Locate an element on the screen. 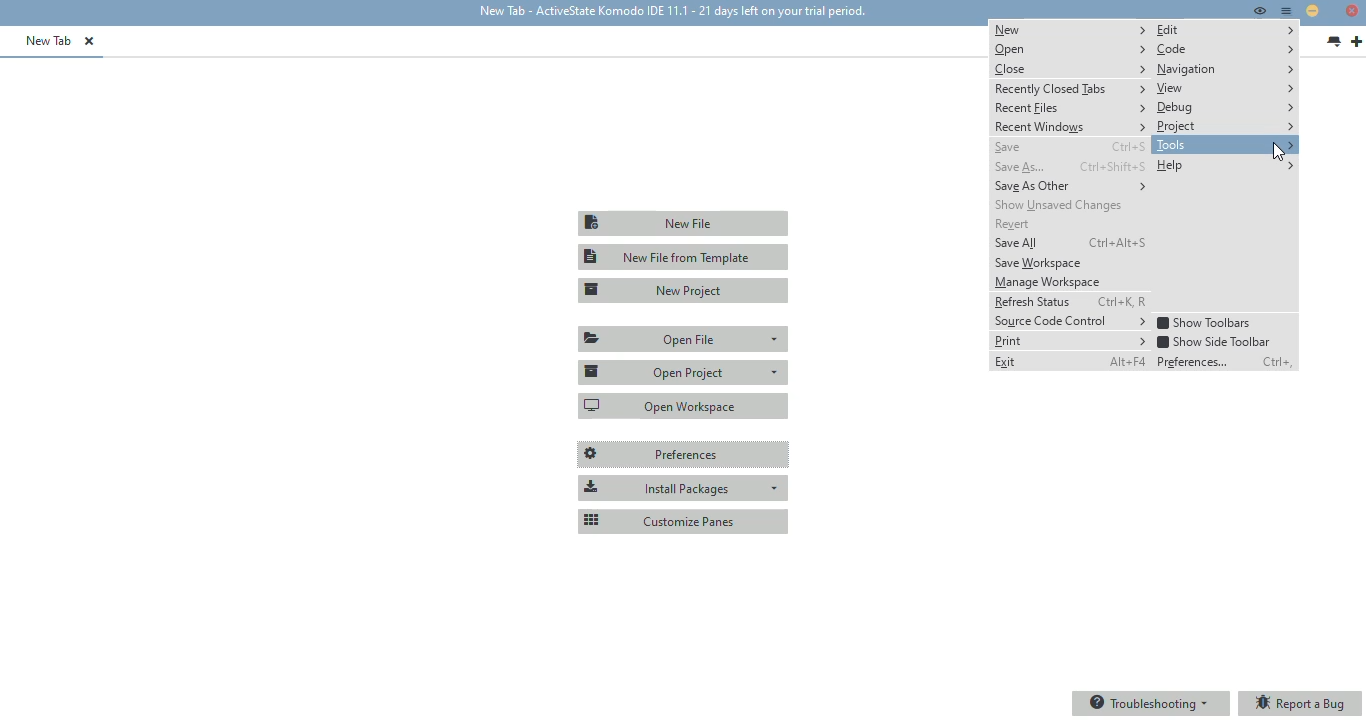  new tab is located at coordinates (49, 40).